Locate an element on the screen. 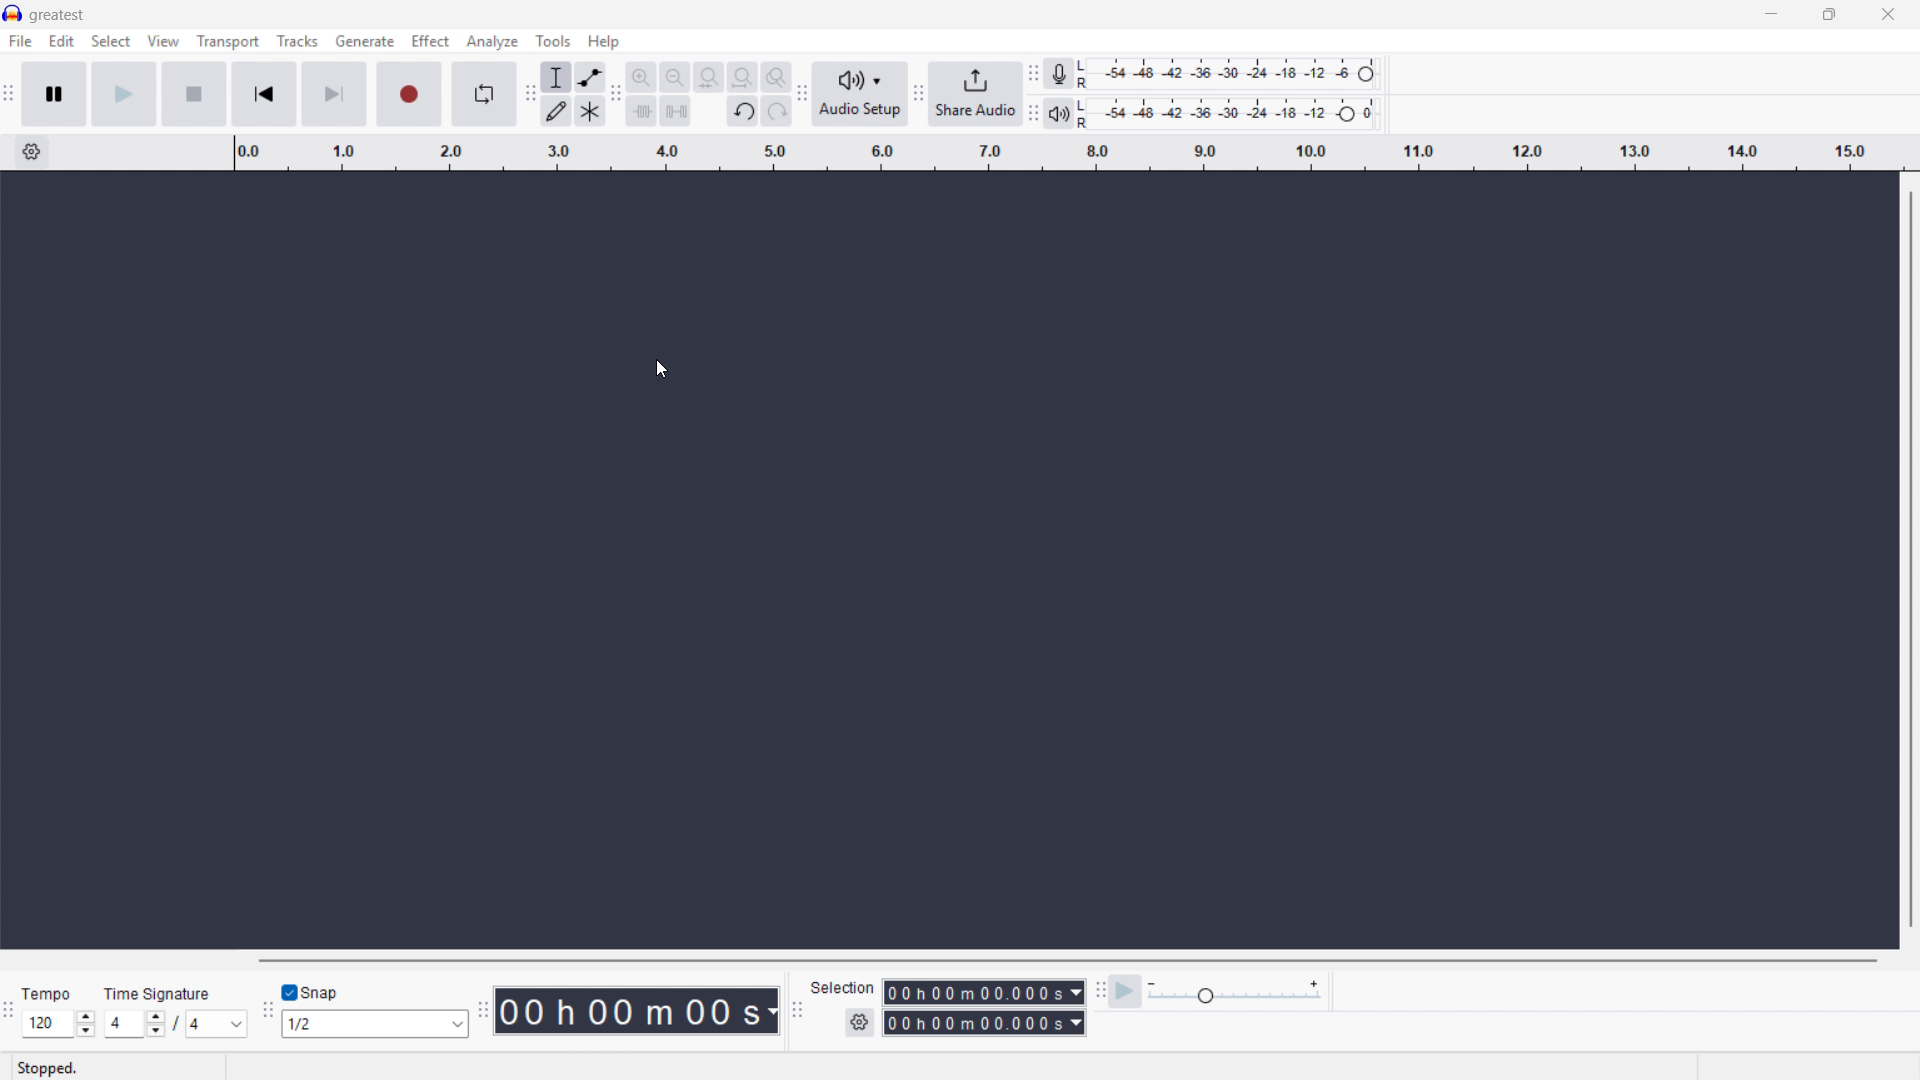 This screenshot has height=1080, width=1920. Zoom in  is located at coordinates (643, 77).